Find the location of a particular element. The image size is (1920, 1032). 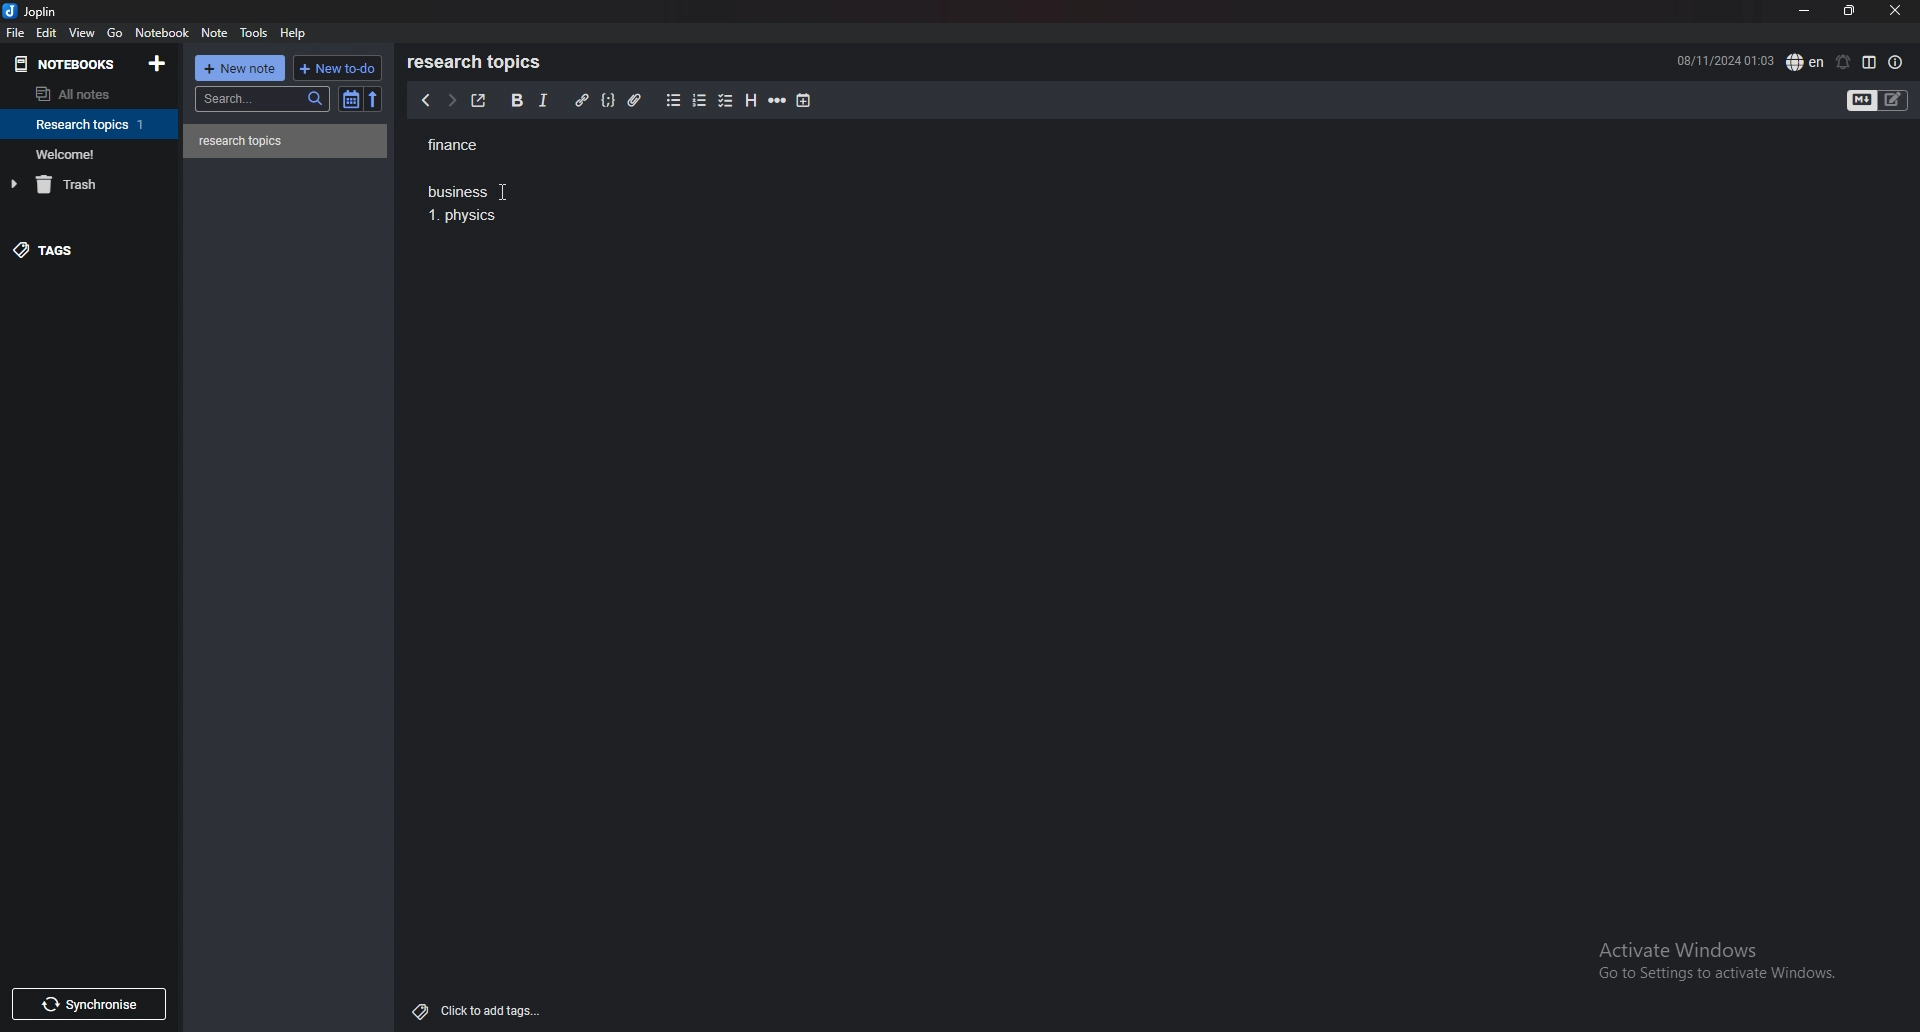

research topics is located at coordinates (478, 62).